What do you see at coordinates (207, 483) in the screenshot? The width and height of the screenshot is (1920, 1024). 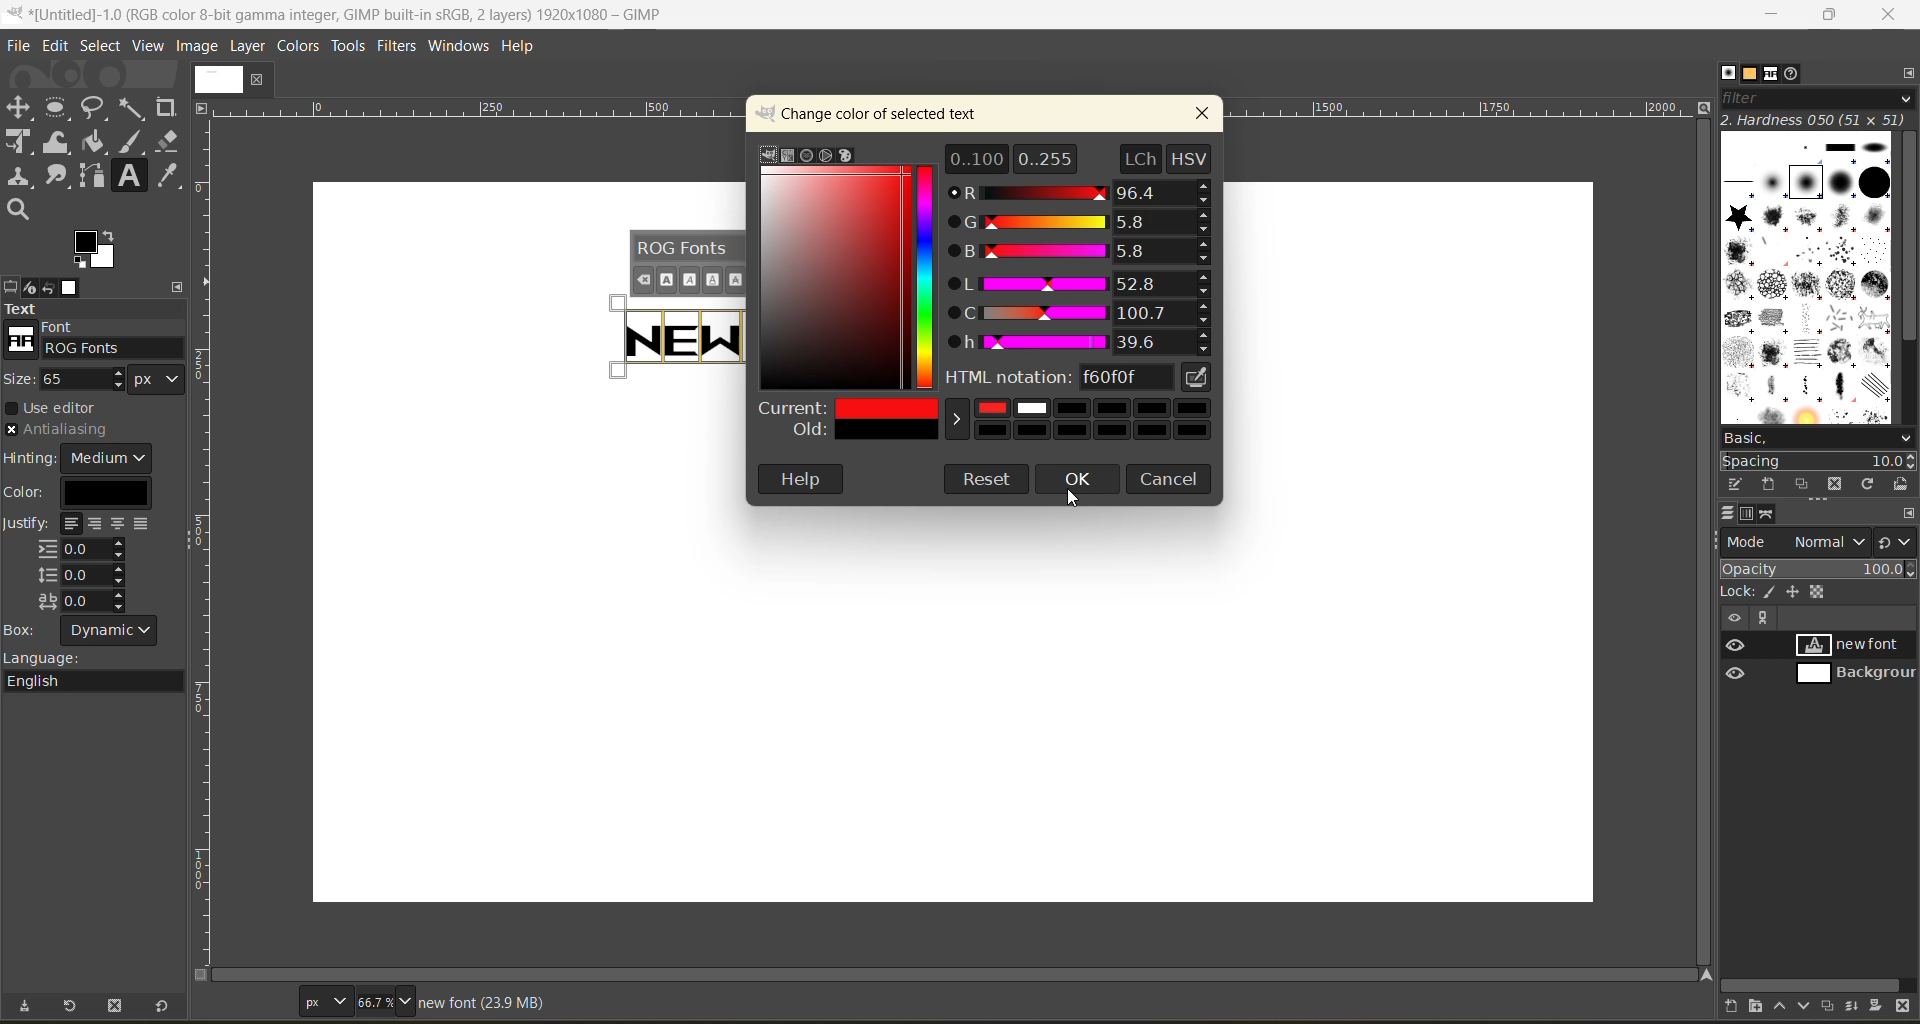 I see `scale` at bounding box center [207, 483].